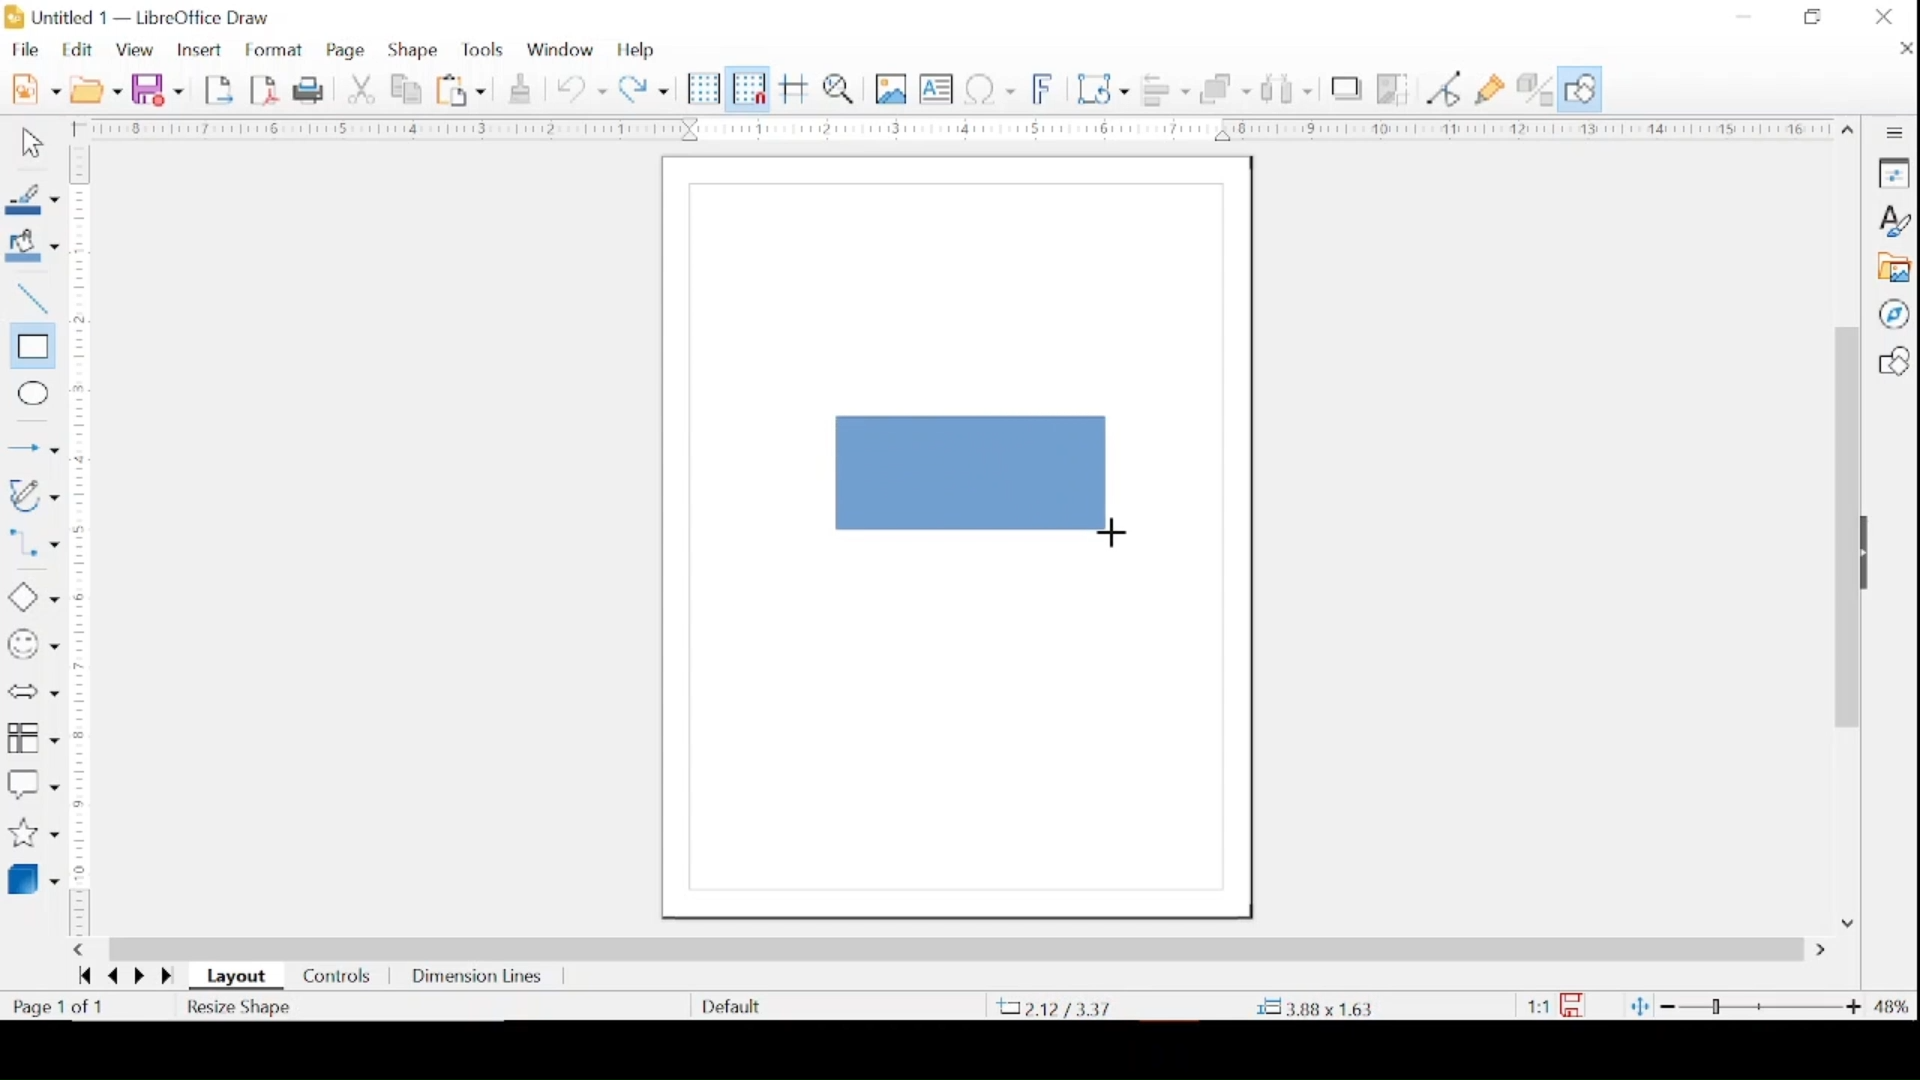 The height and width of the screenshot is (1080, 1920). Describe the element at coordinates (1825, 951) in the screenshot. I see `scroll right arrow` at that location.